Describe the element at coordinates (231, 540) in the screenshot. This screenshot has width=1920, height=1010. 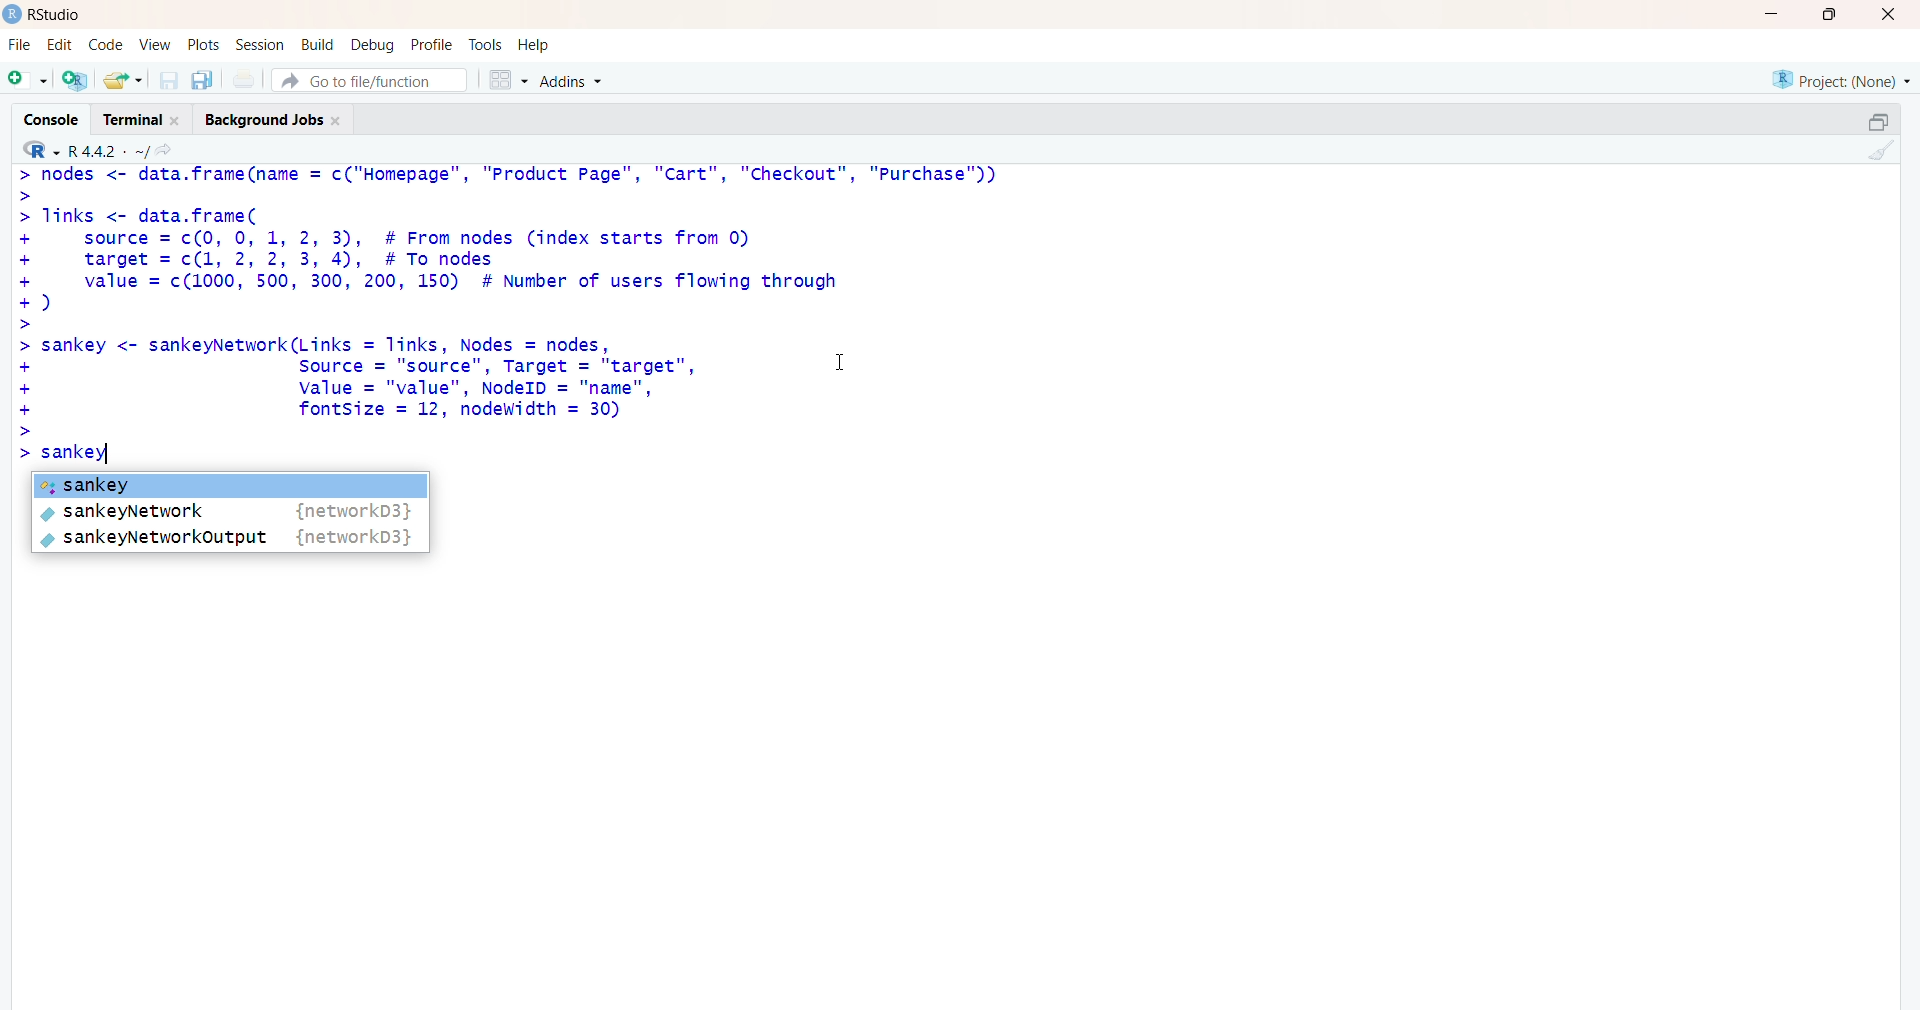
I see `¢ sankeyNetworkOutput {networkD3}` at that location.